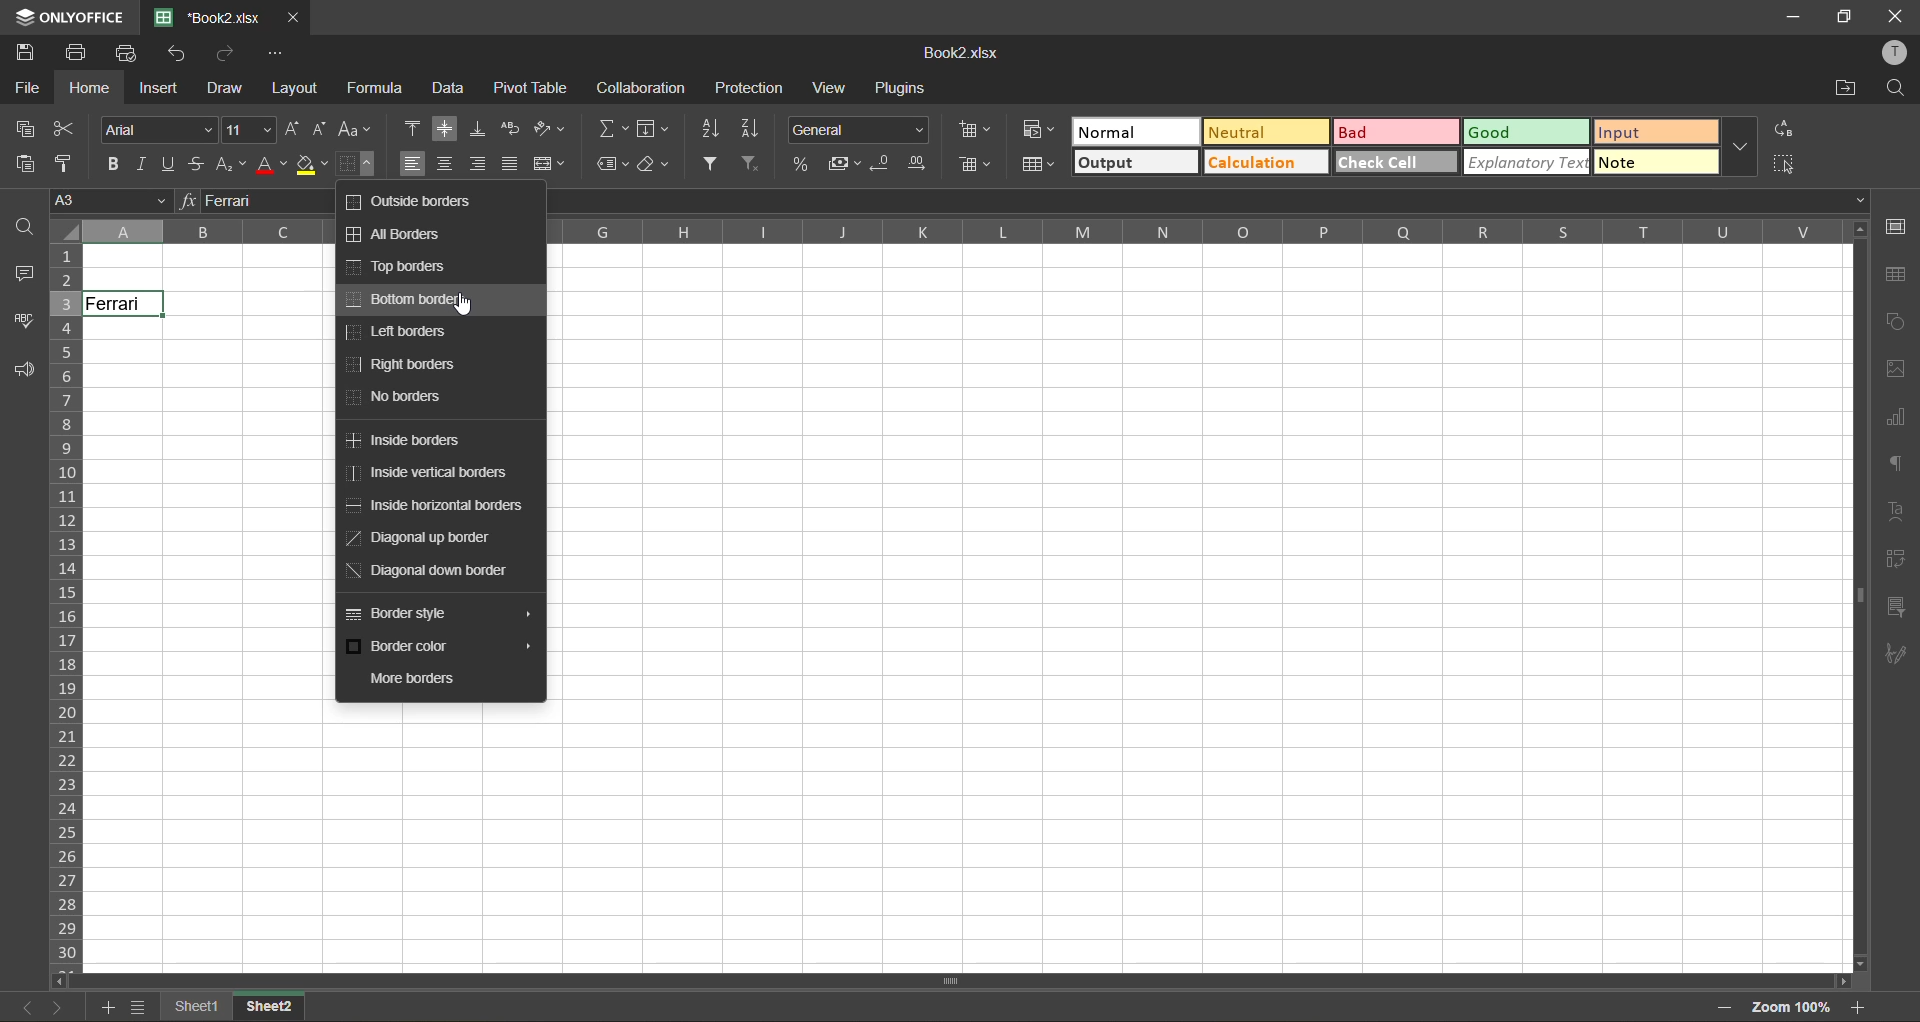 The height and width of the screenshot is (1022, 1920). Describe the element at coordinates (480, 162) in the screenshot. I see `align right` at that location.